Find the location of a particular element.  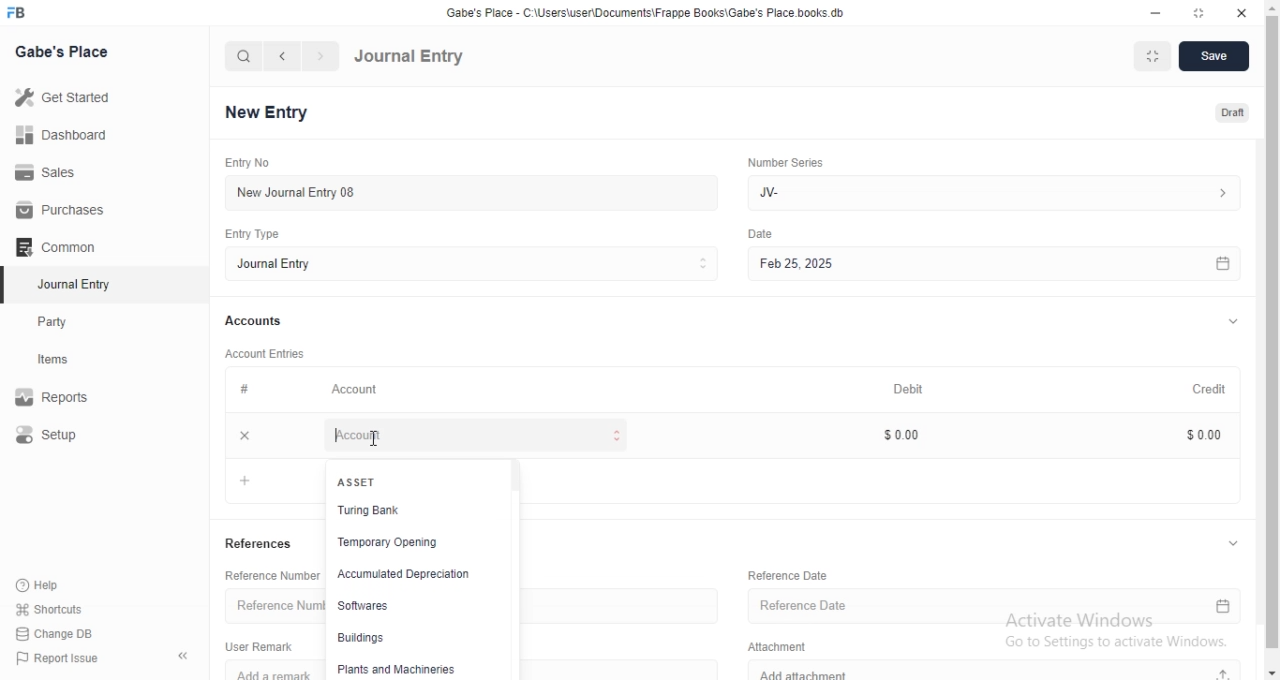

Turing Bank is located at coordinates (409, 514).